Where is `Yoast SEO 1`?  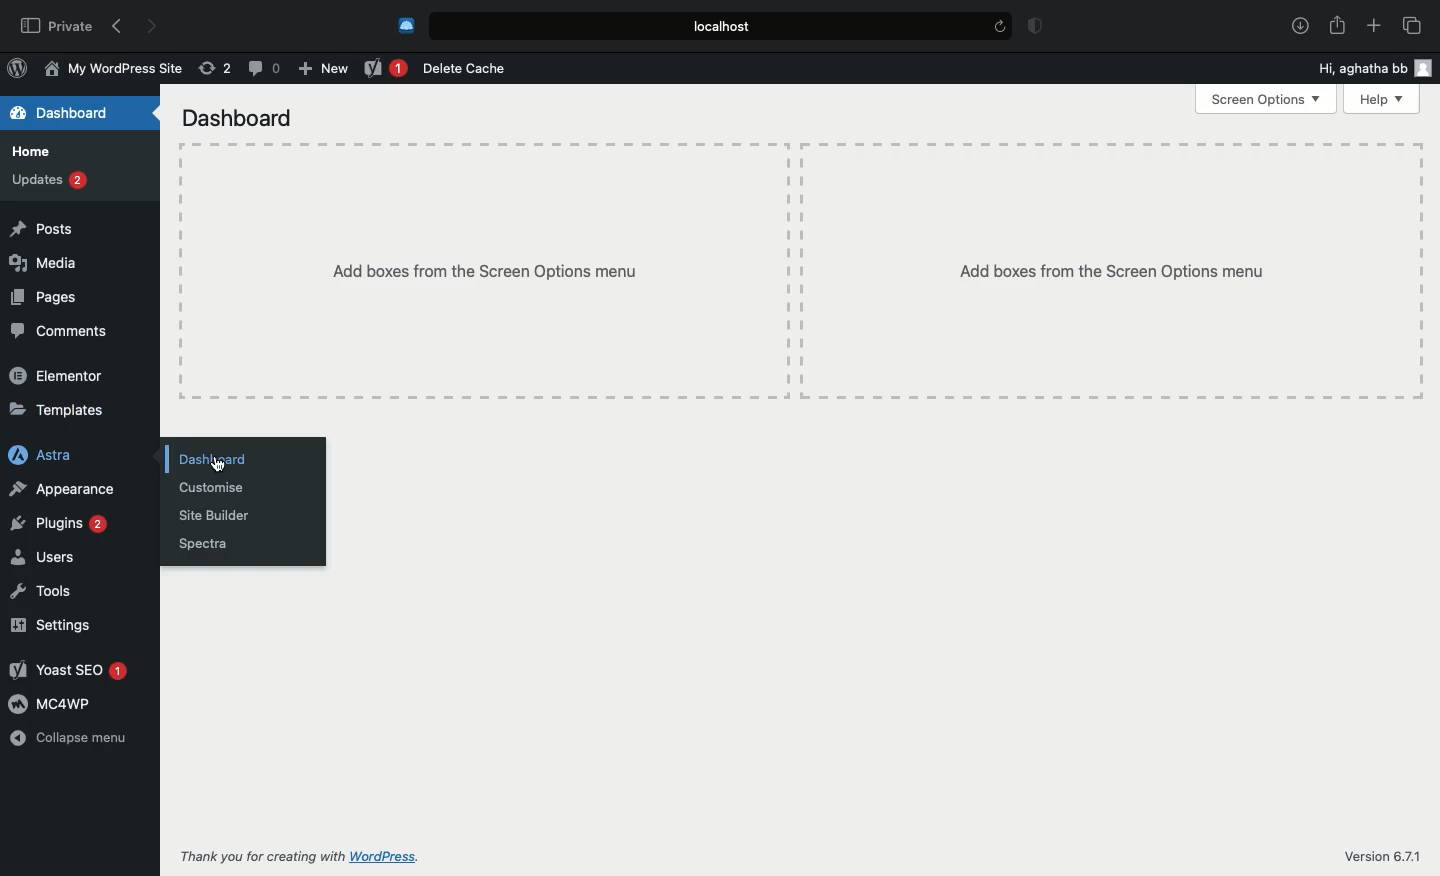
Yoast SEO 1 is located at coordinates (68, 670).